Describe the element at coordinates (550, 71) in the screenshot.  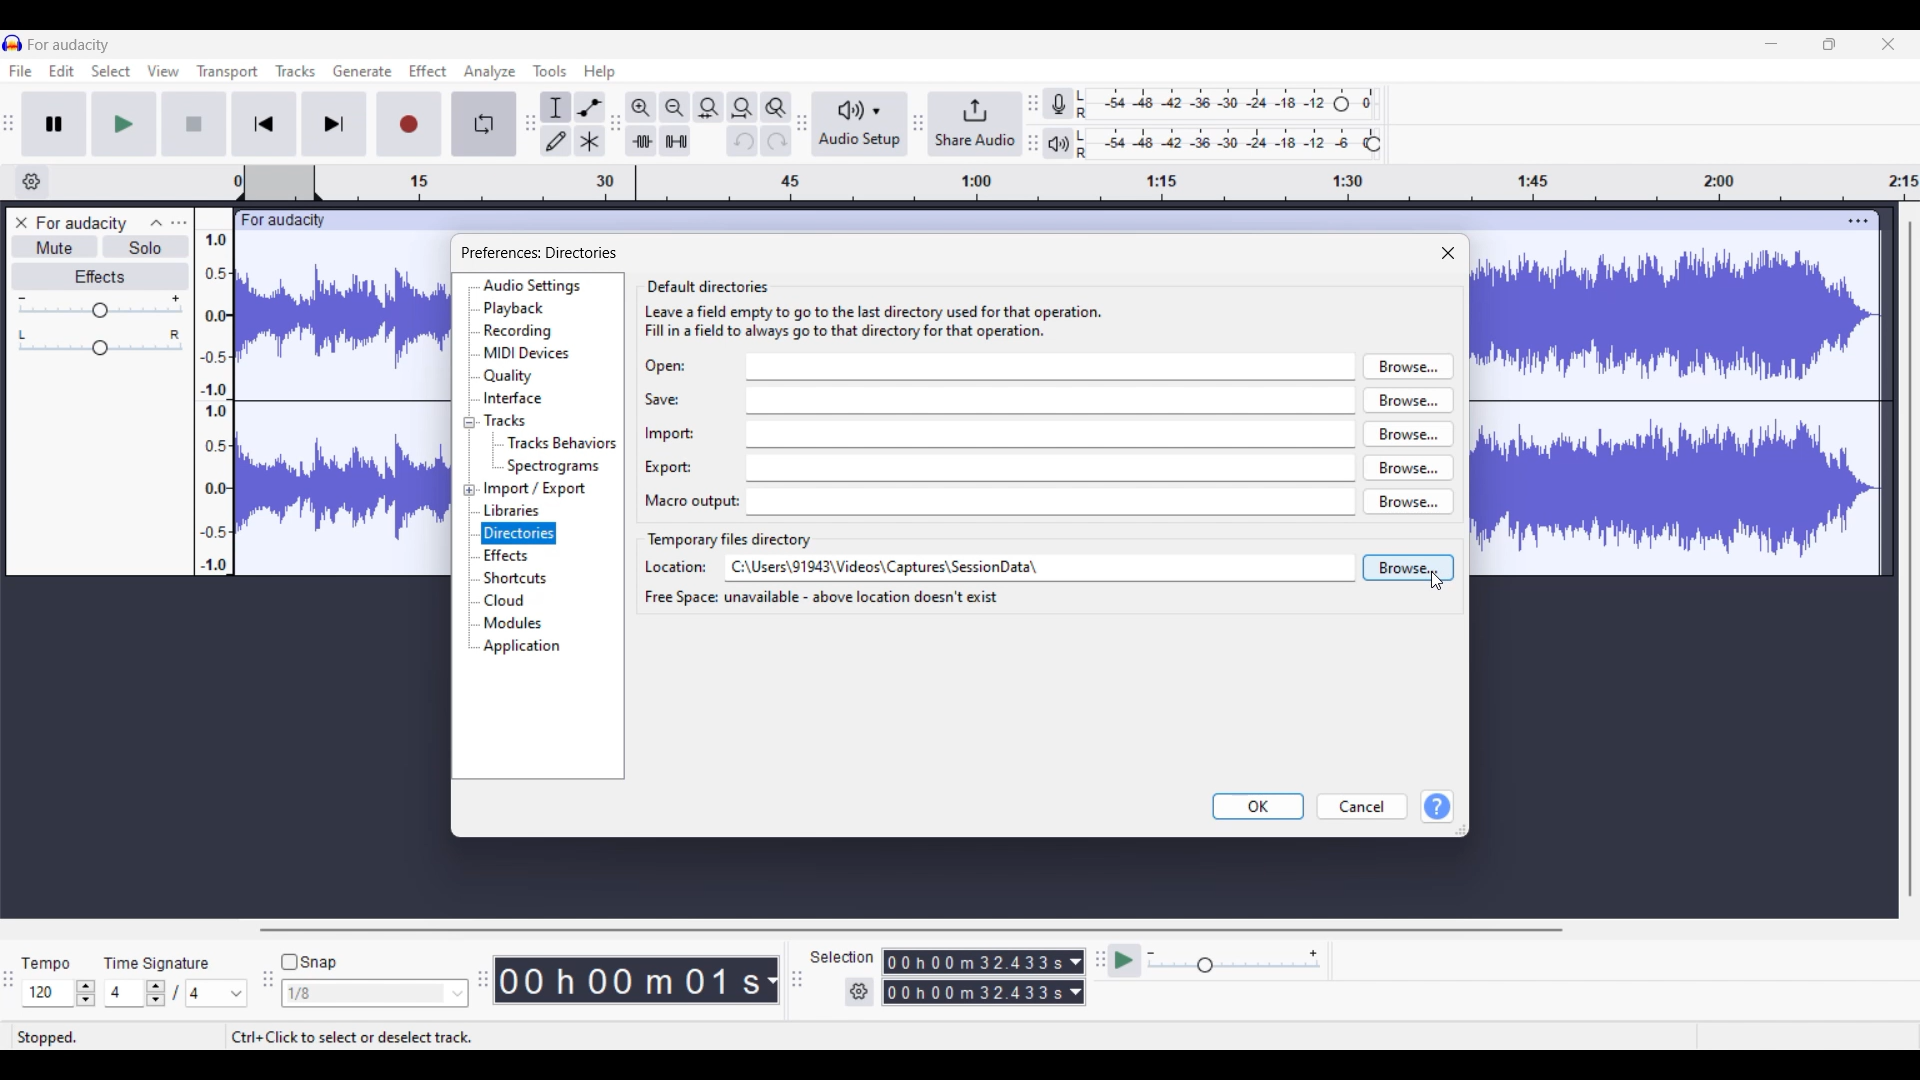
I see `Tools menu` at that location.